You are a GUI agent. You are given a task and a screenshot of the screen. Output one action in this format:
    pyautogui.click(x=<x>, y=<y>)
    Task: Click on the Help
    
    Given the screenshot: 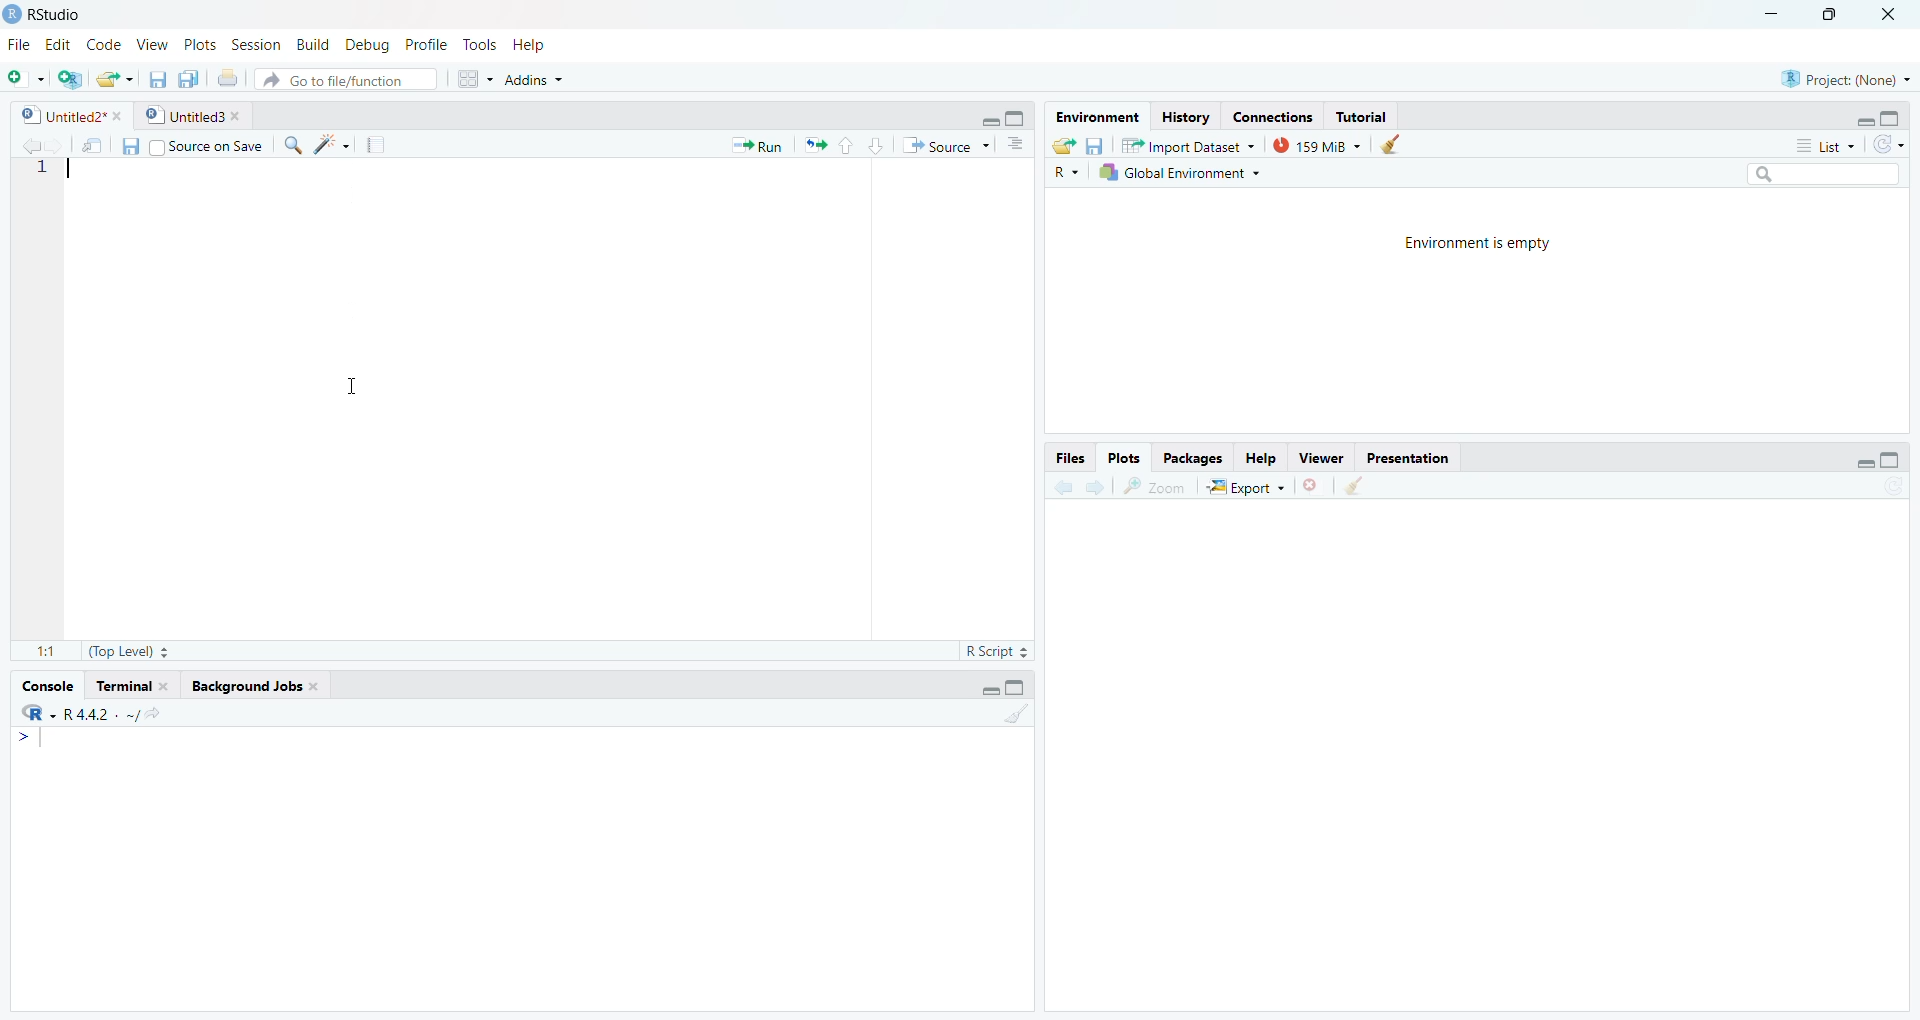 What is the action you would take?
    pyautogui.click(x=532, y=44)
    